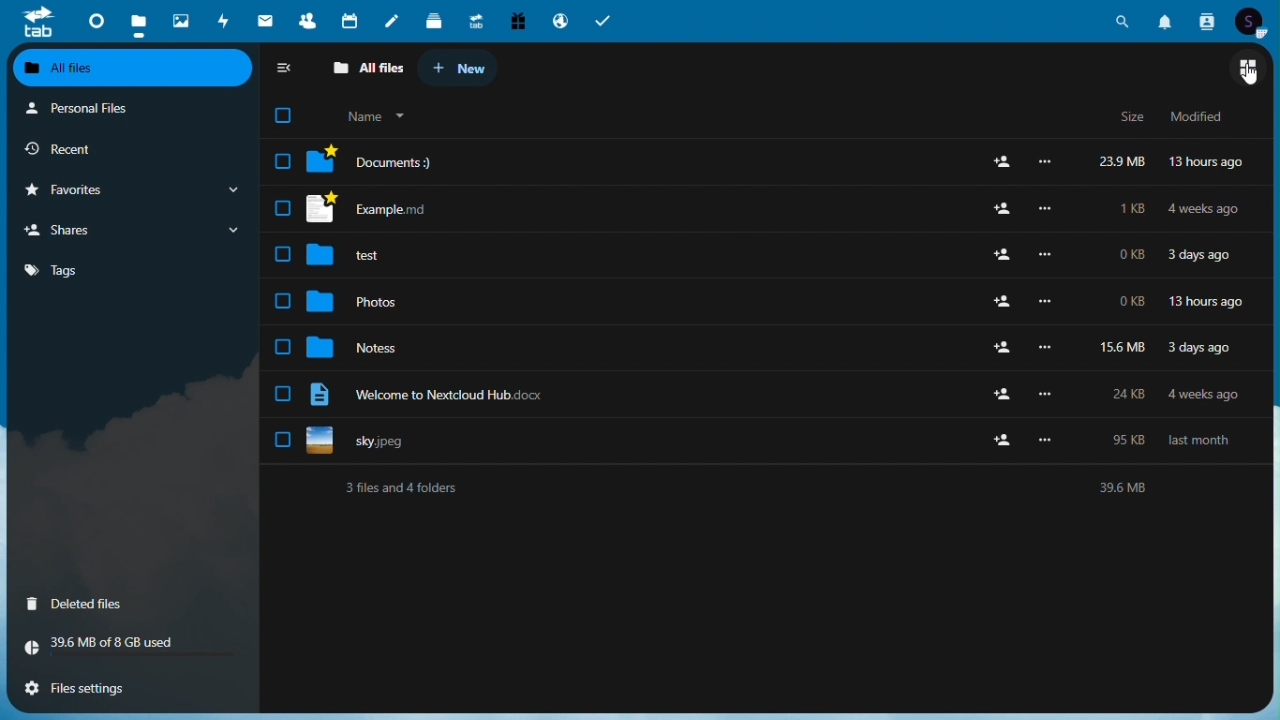  What do you see at coordinates (280, 440) in the screenshot?
I see `checkbox` at bounding box center [280, 440].